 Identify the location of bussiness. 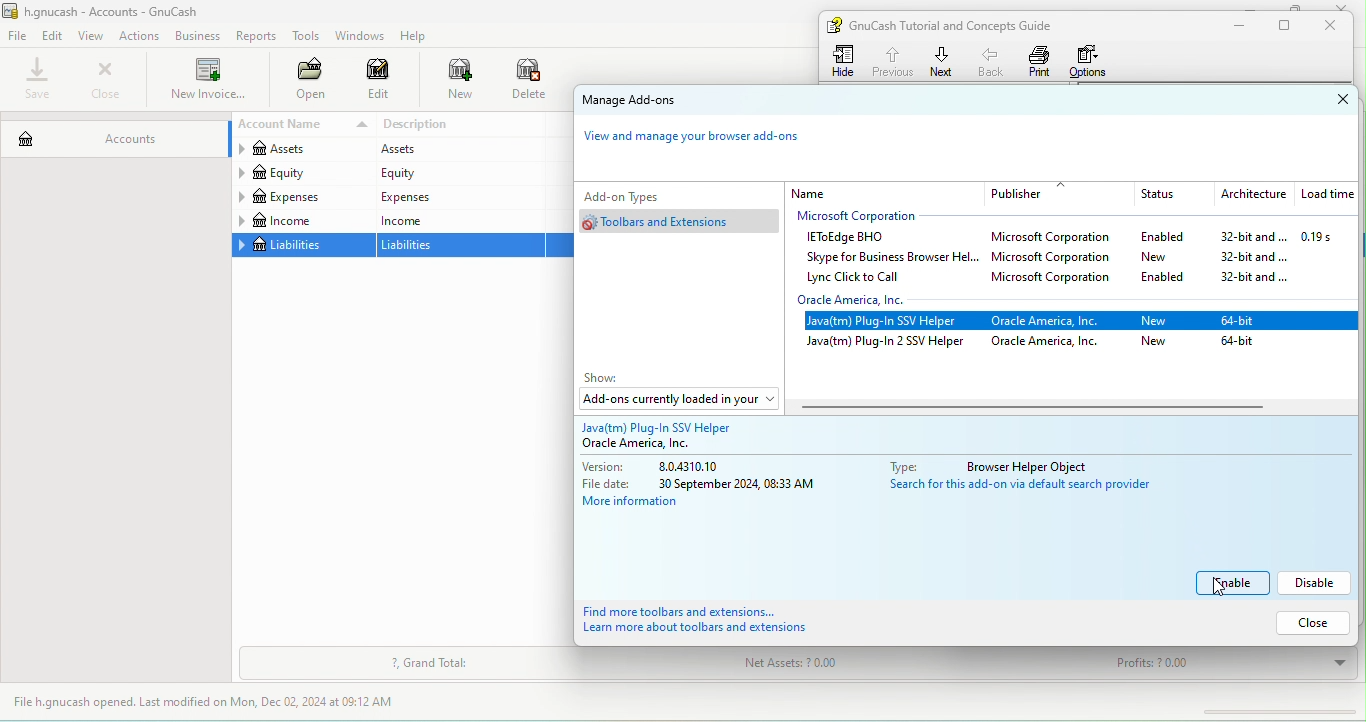
(198, 36).